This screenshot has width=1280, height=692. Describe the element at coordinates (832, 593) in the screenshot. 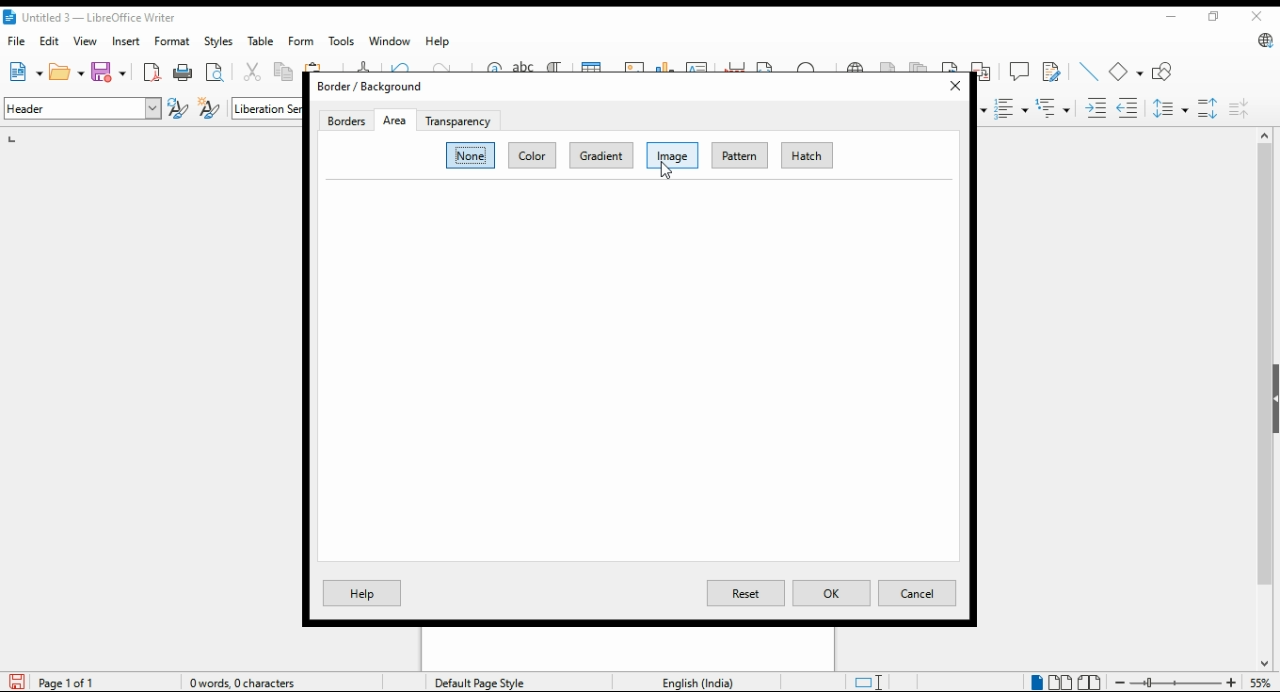

I see `OK` at that location.